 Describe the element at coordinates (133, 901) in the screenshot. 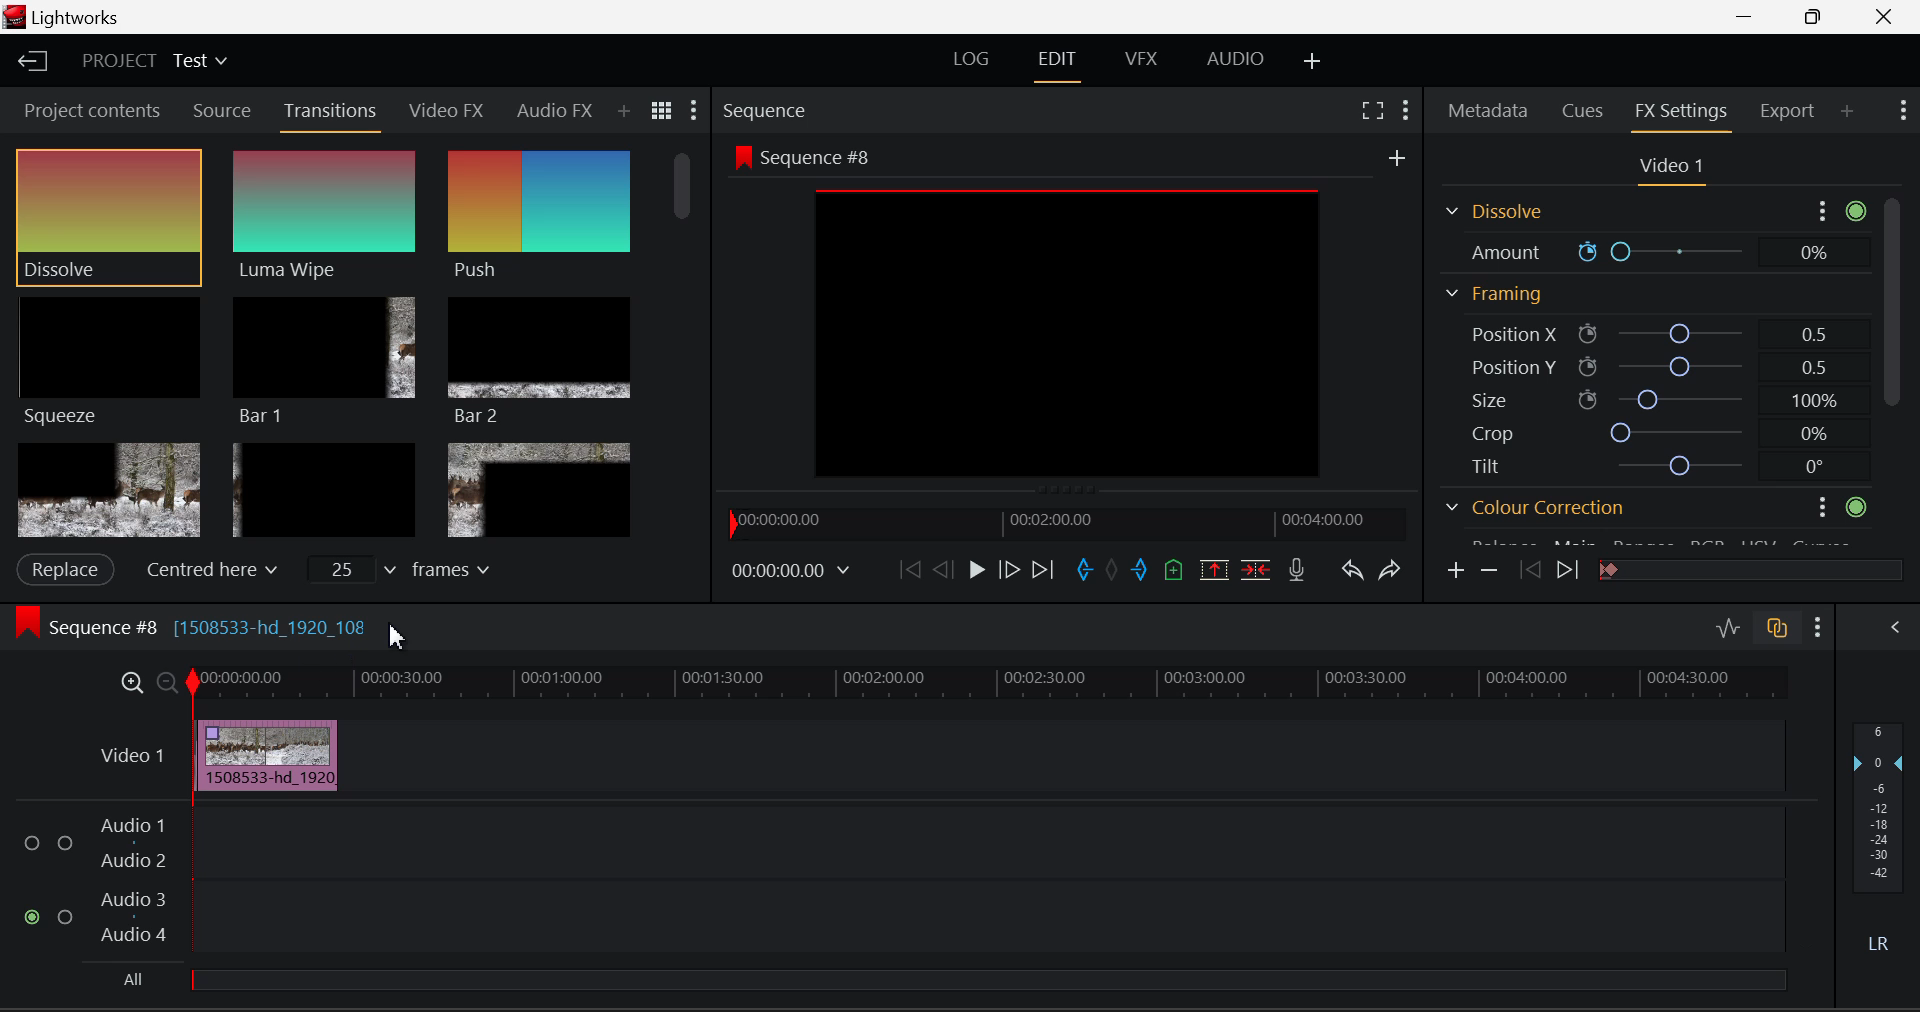

I see `Audio 3` at that location.